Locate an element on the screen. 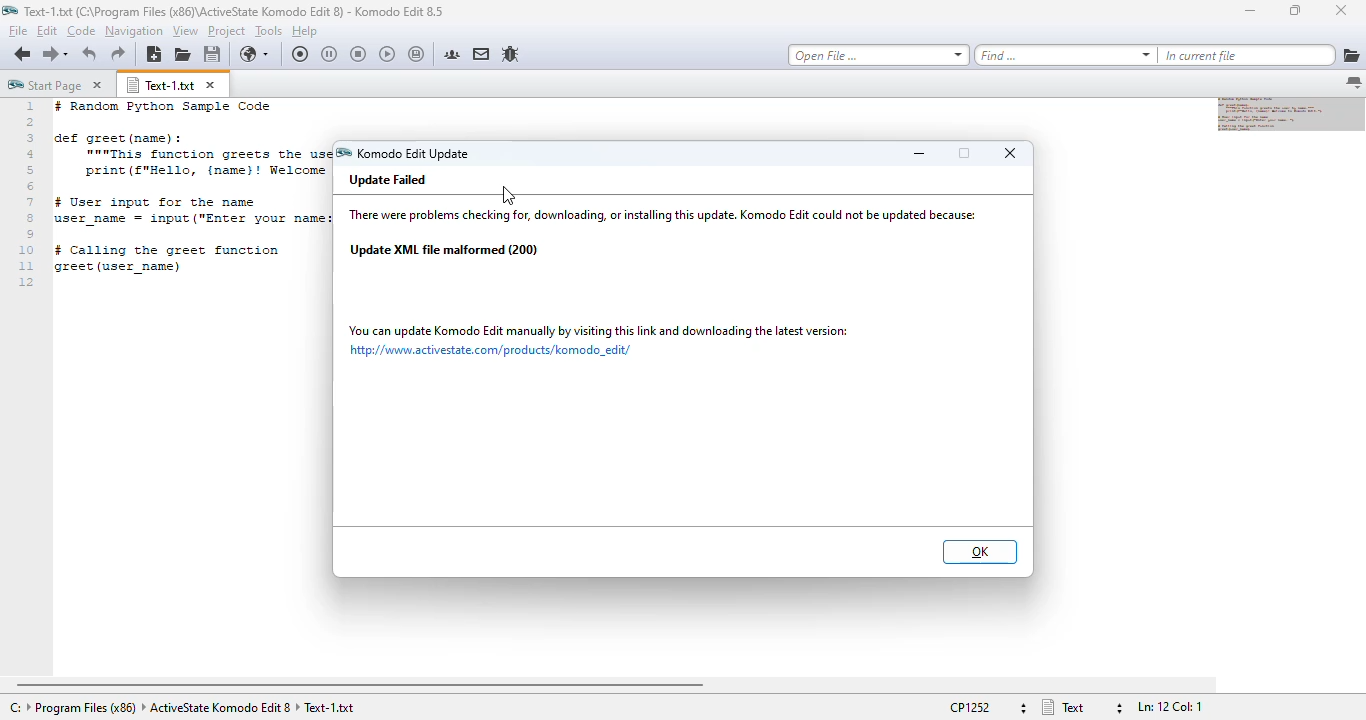  text-1 program file is located at coordinates (234, 11).